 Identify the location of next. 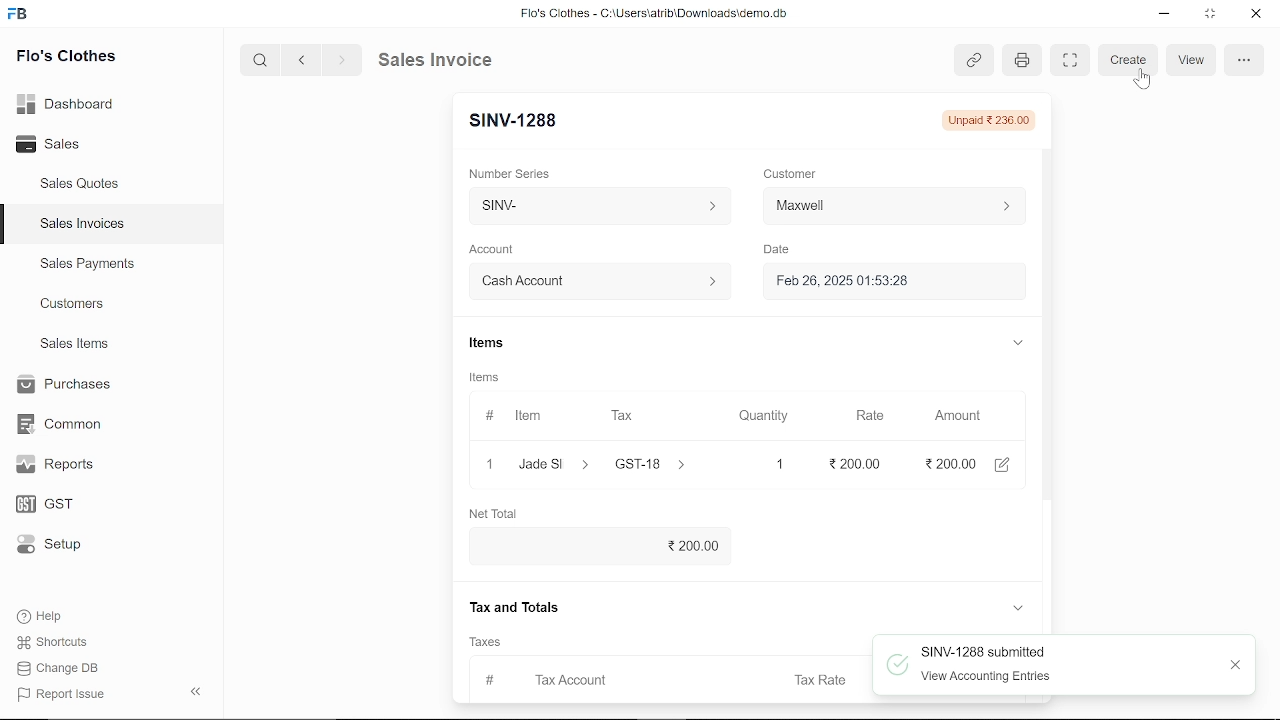
(342, 60).